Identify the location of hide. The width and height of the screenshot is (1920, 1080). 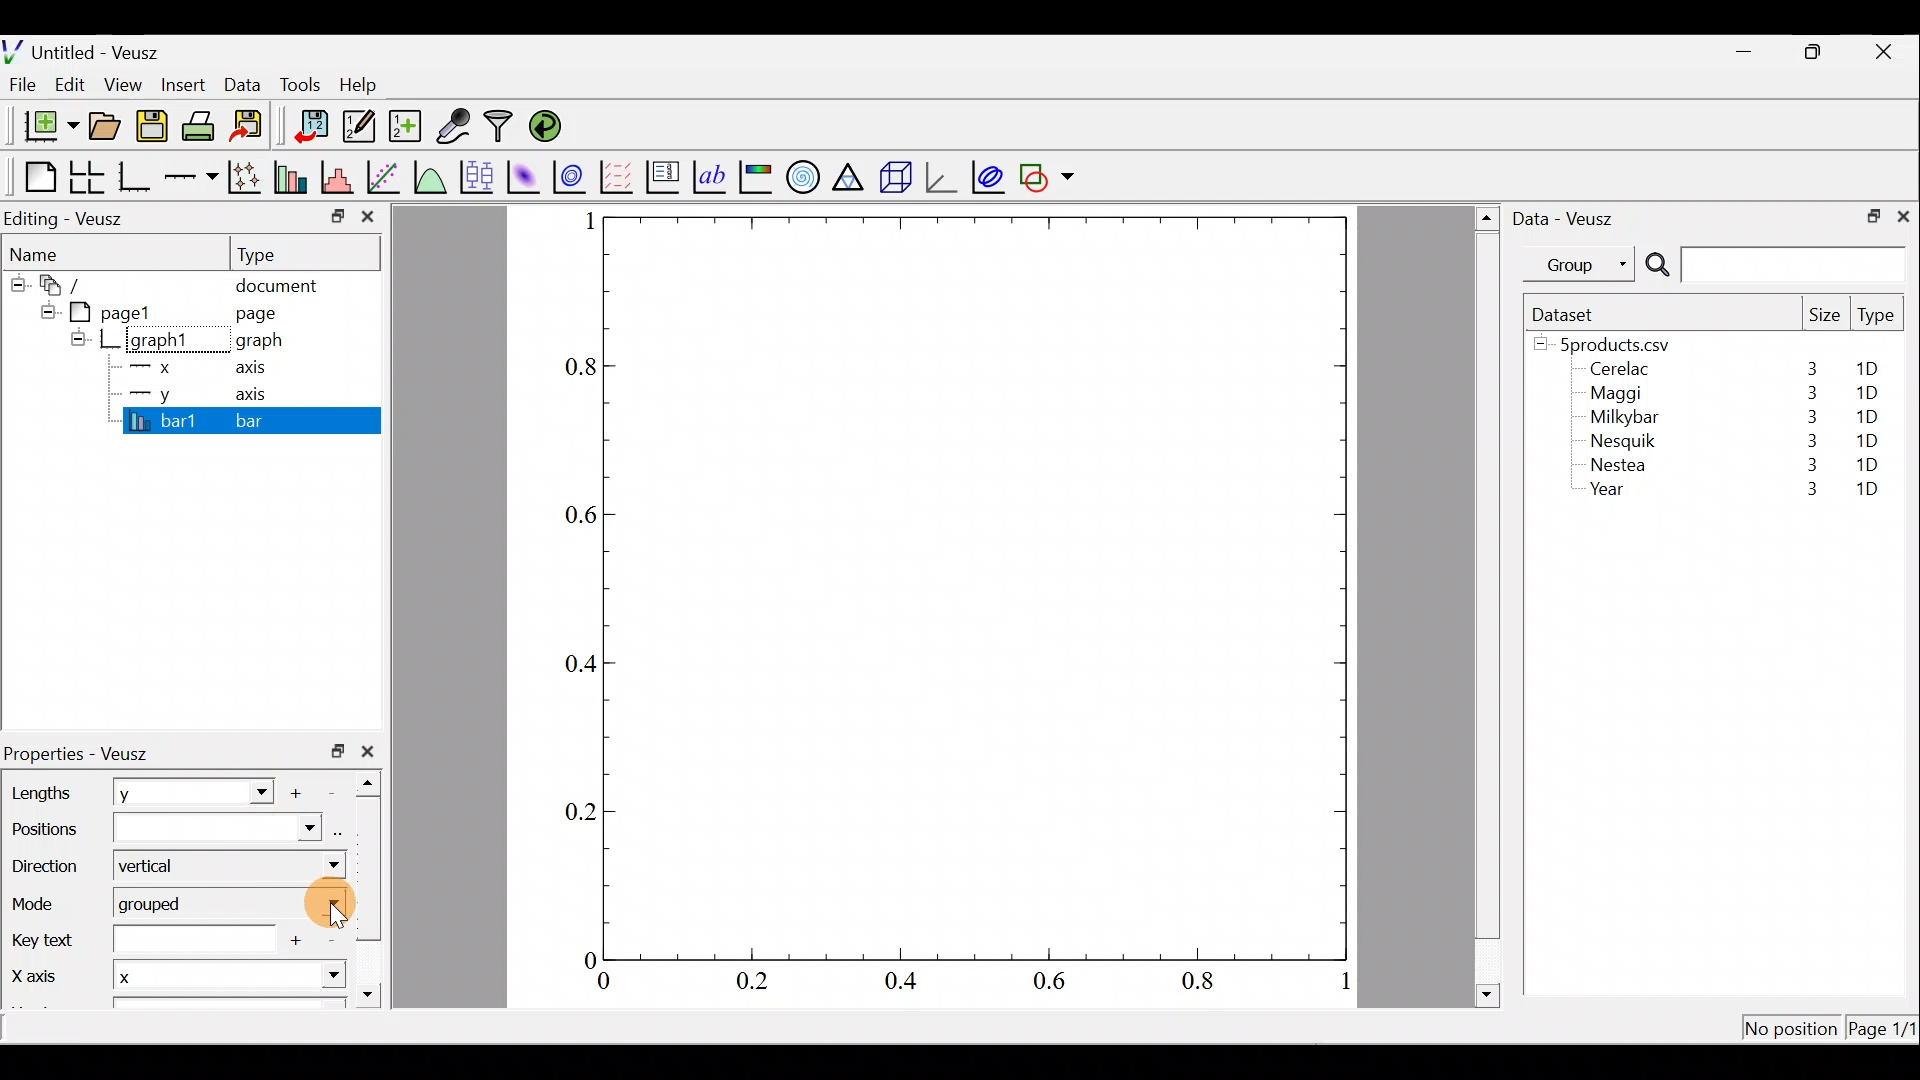
(16, 281).